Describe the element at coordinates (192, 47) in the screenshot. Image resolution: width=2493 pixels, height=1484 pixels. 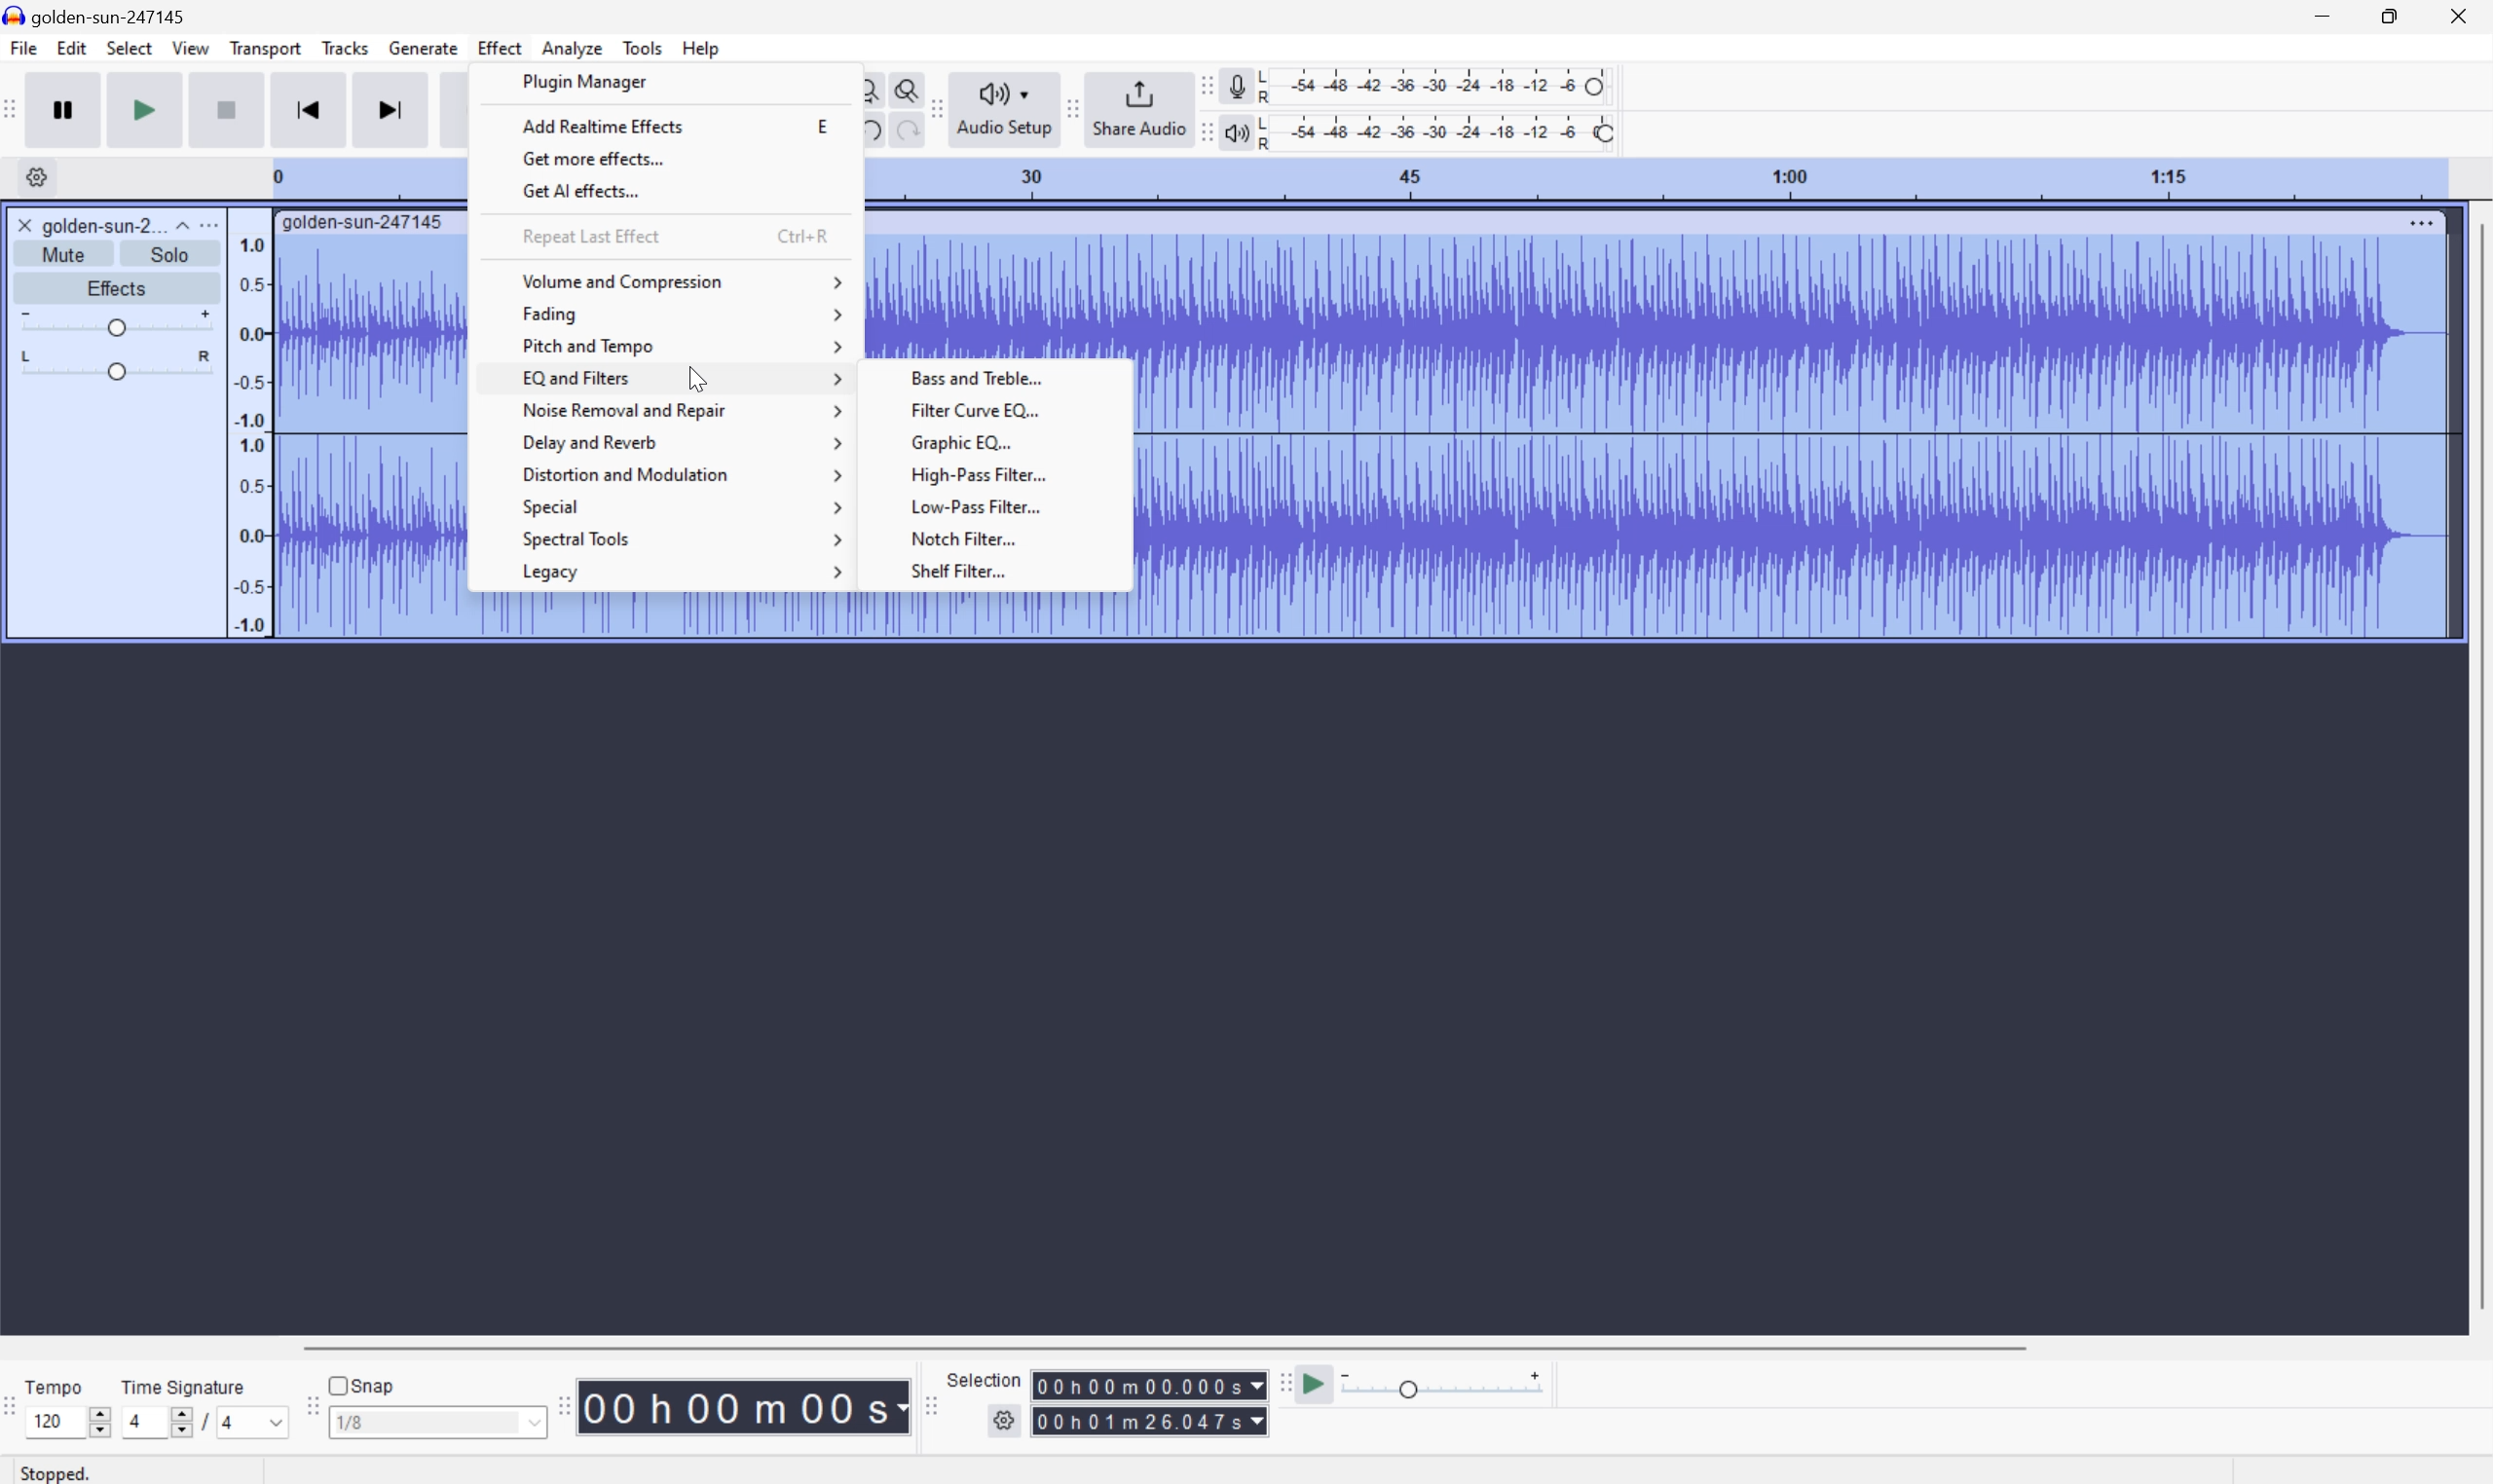
I see `View` at that location.